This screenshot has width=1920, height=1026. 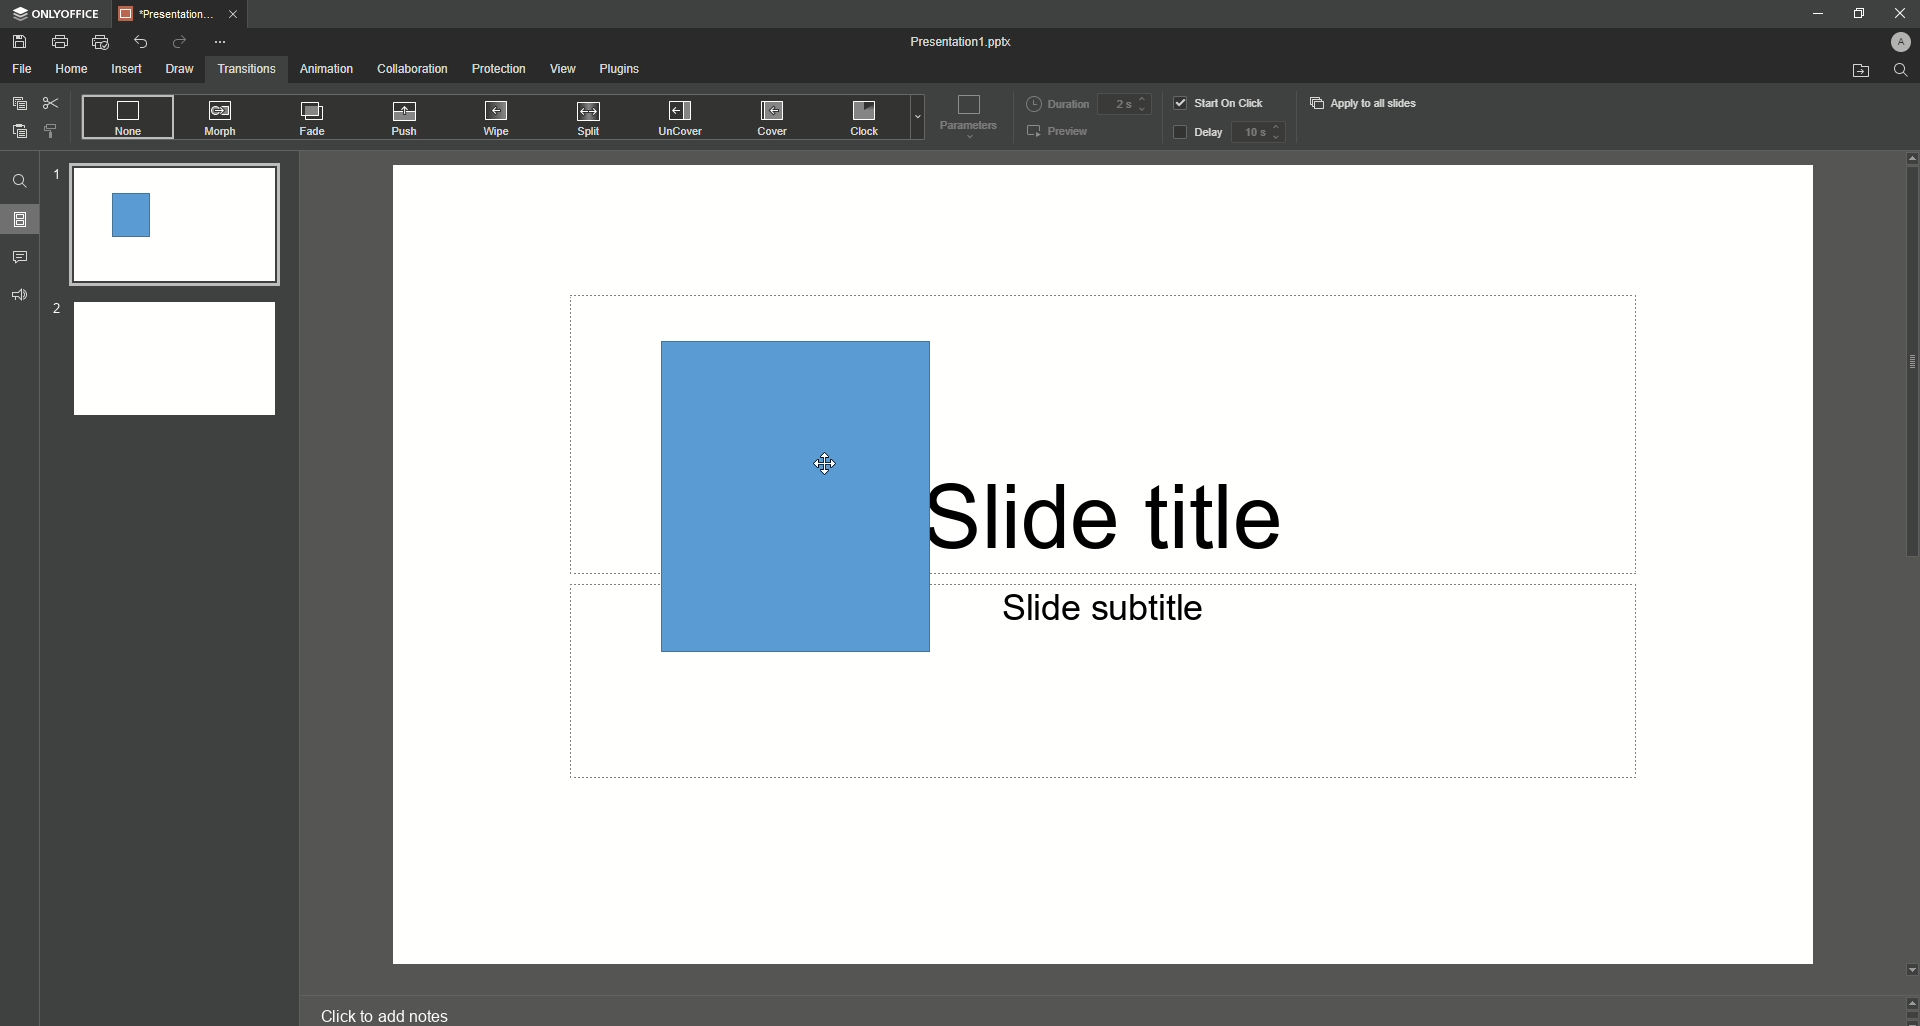 I want to click on Cut, so click(x=55, y=101).